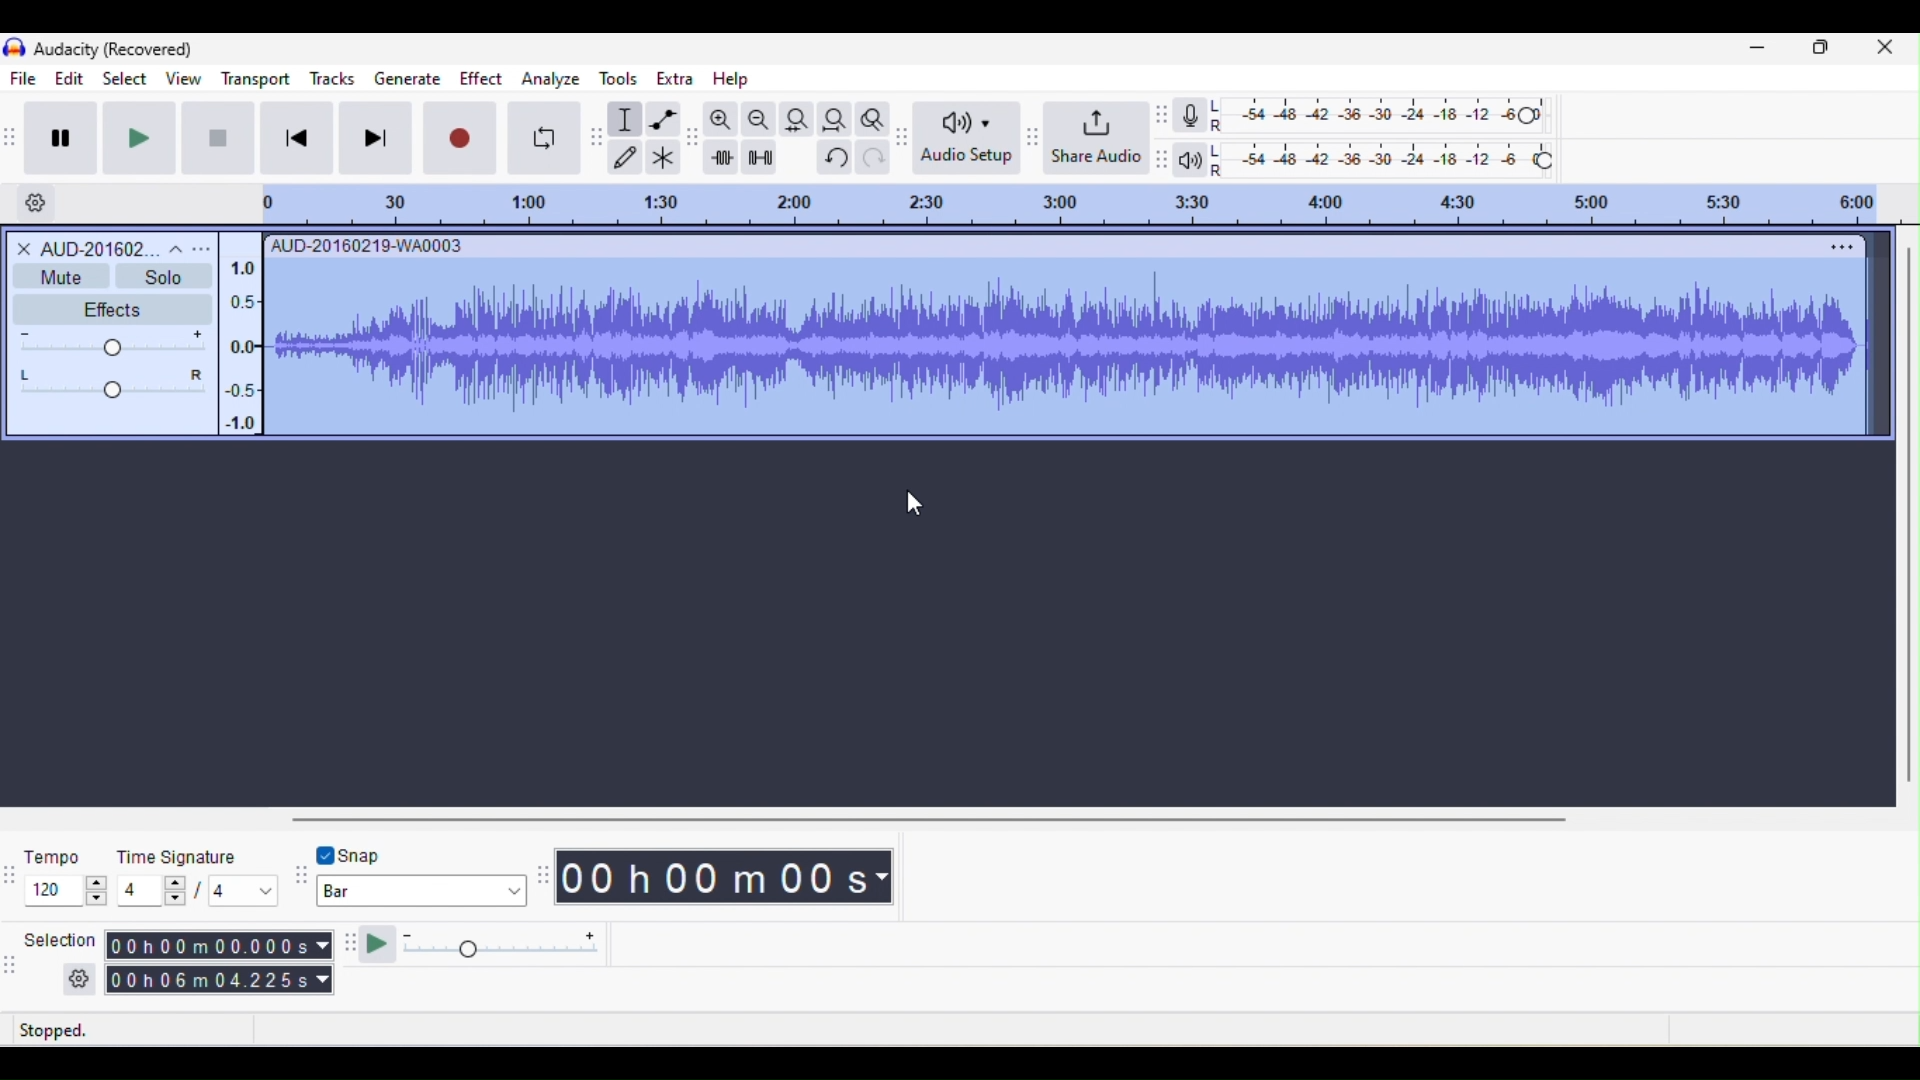 This screenshot has width=1920, height=1080. Describe the element at coordinates (57, 959) in the screenshot. I see `selection` at that location.